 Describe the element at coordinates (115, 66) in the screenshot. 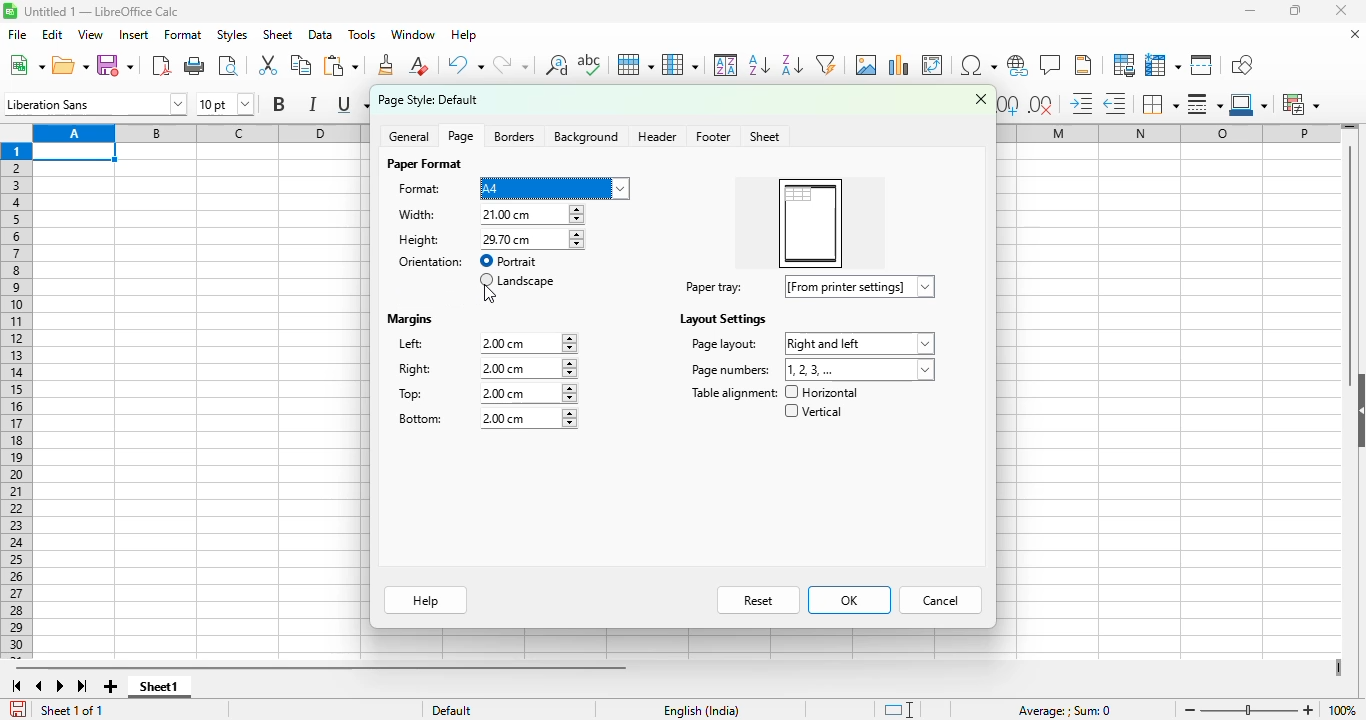

I see `save` at that location.